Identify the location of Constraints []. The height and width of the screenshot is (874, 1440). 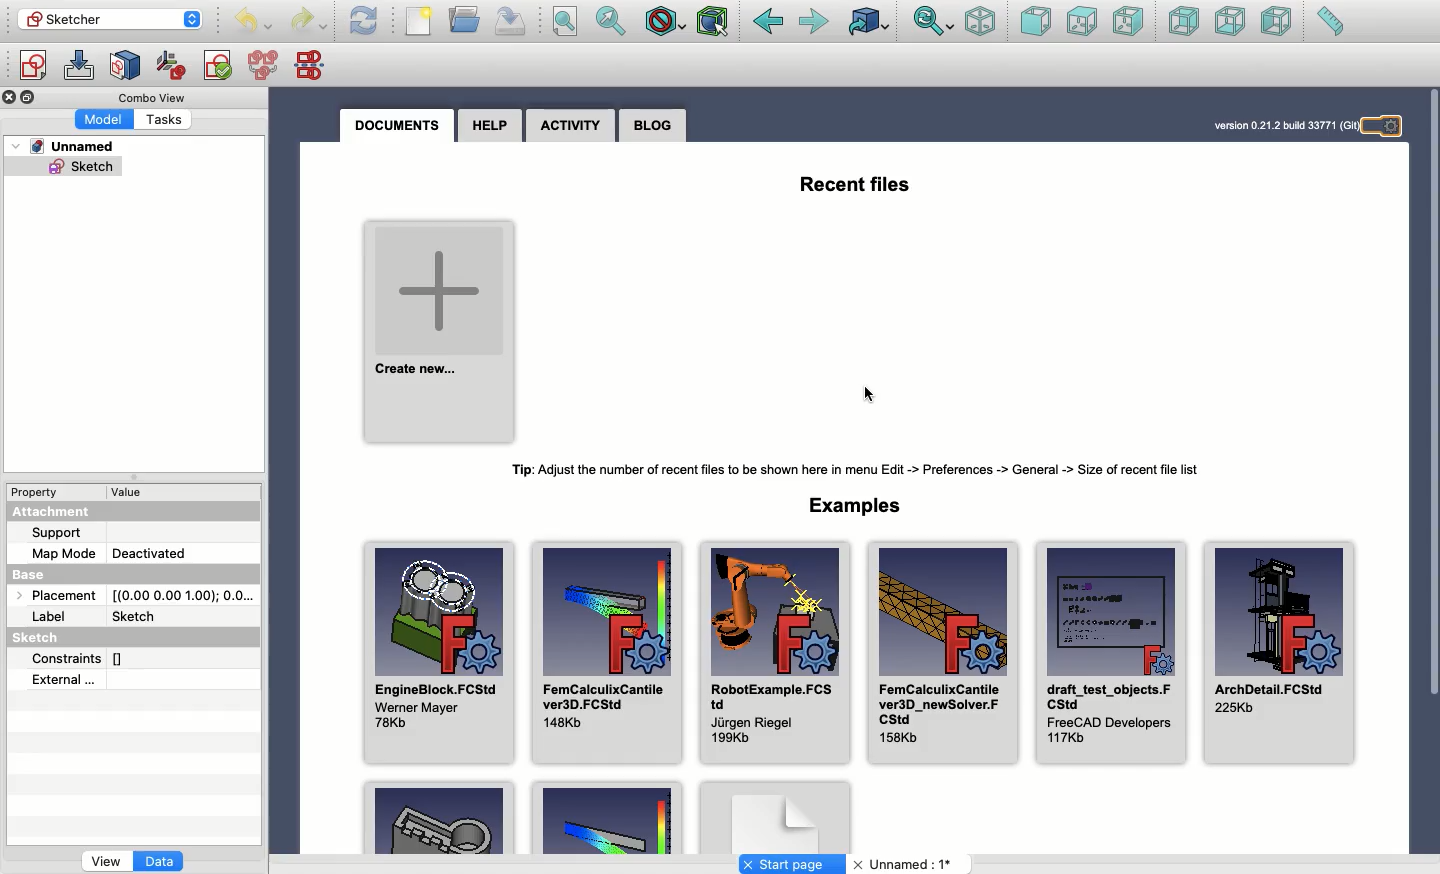
(84, 658).